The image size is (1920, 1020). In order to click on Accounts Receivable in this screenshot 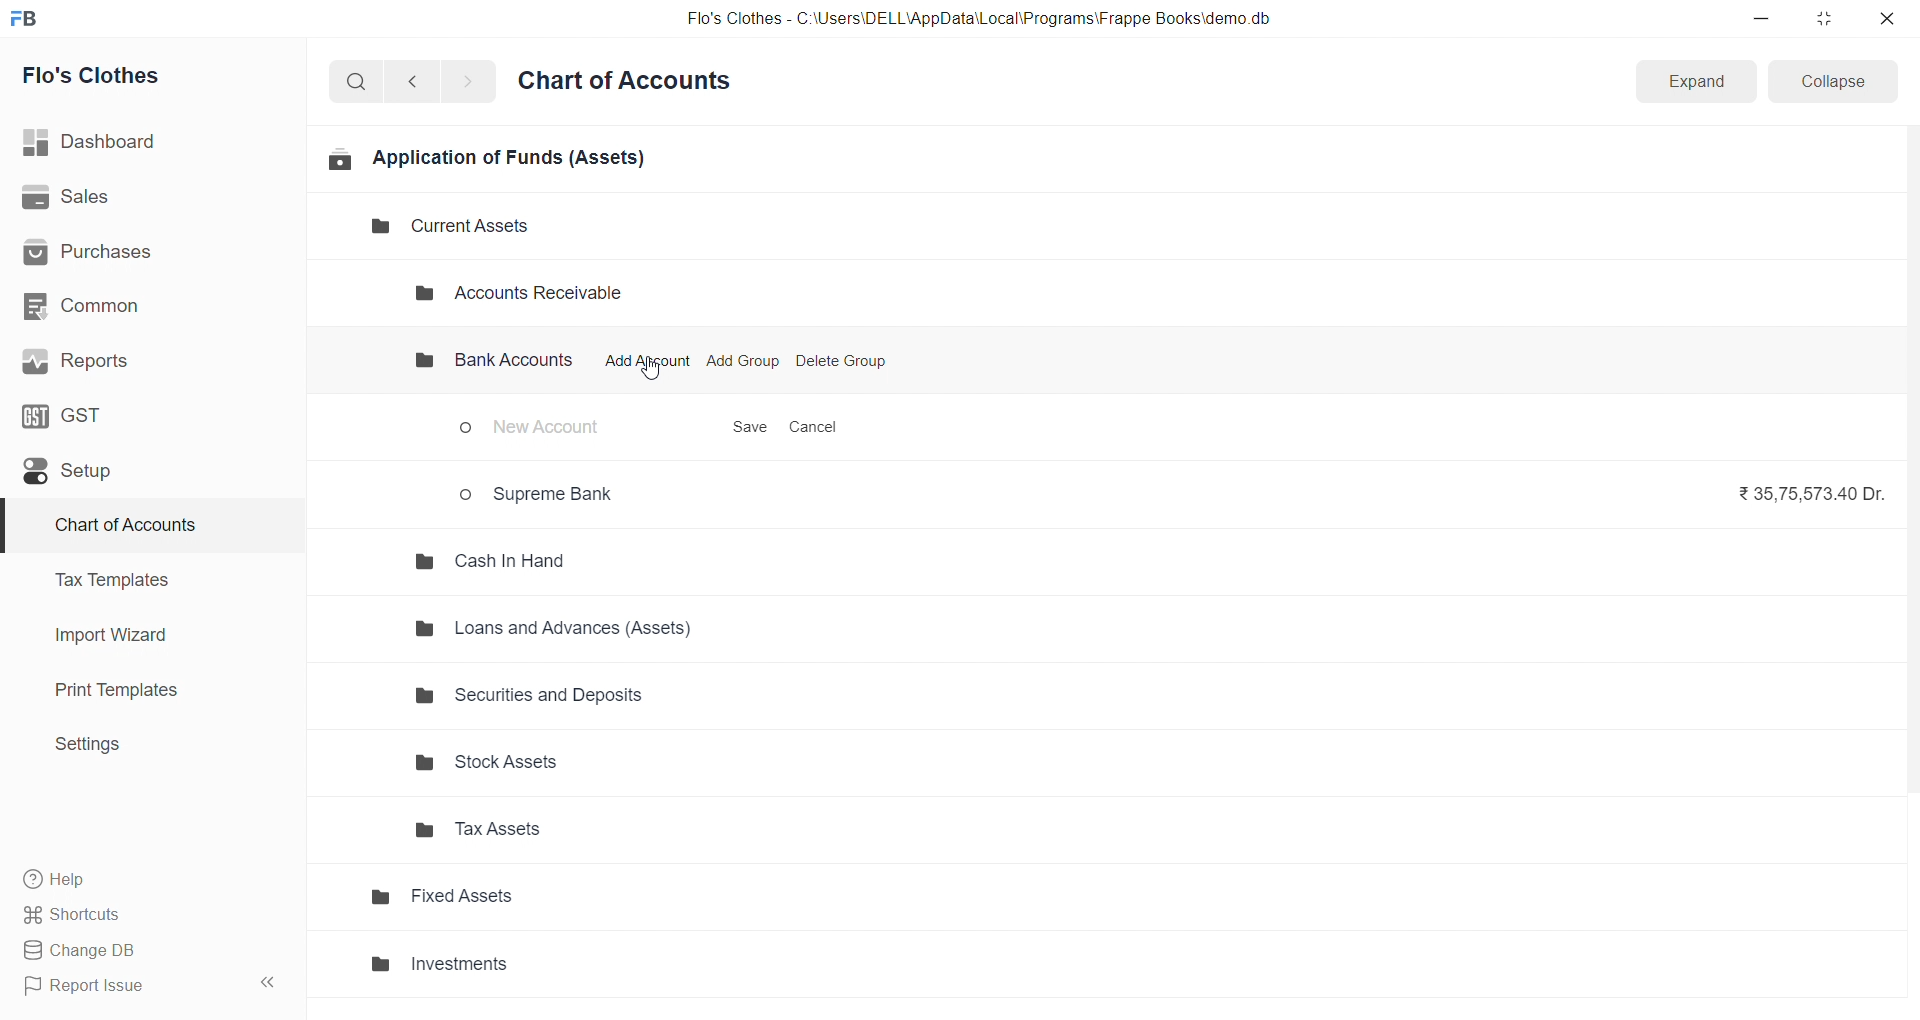, I will do `click(536, 294)`.